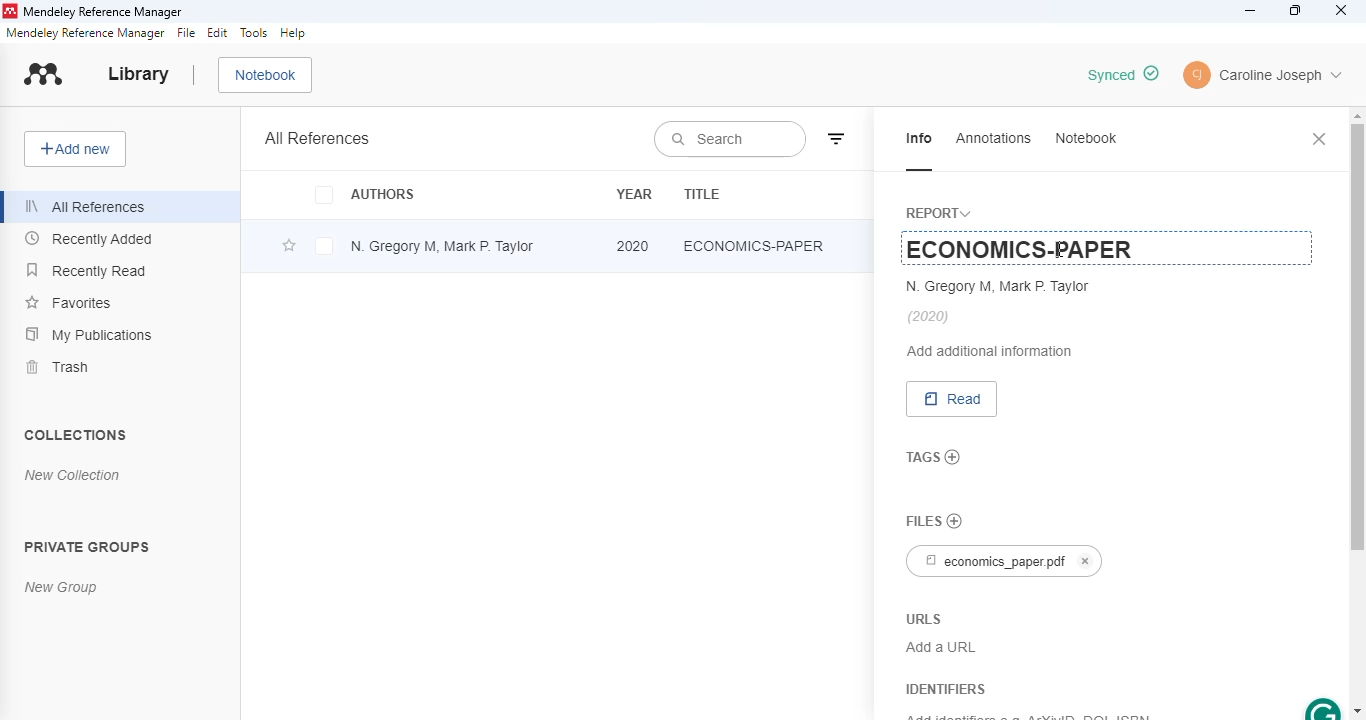 This screenshot has width=1366, height=720. What do you see at coordinates (754, 246) in the screenshot?
I see `title edited and changed to "ECONOMICS-PAPER"` at bounding box center [754, 246].